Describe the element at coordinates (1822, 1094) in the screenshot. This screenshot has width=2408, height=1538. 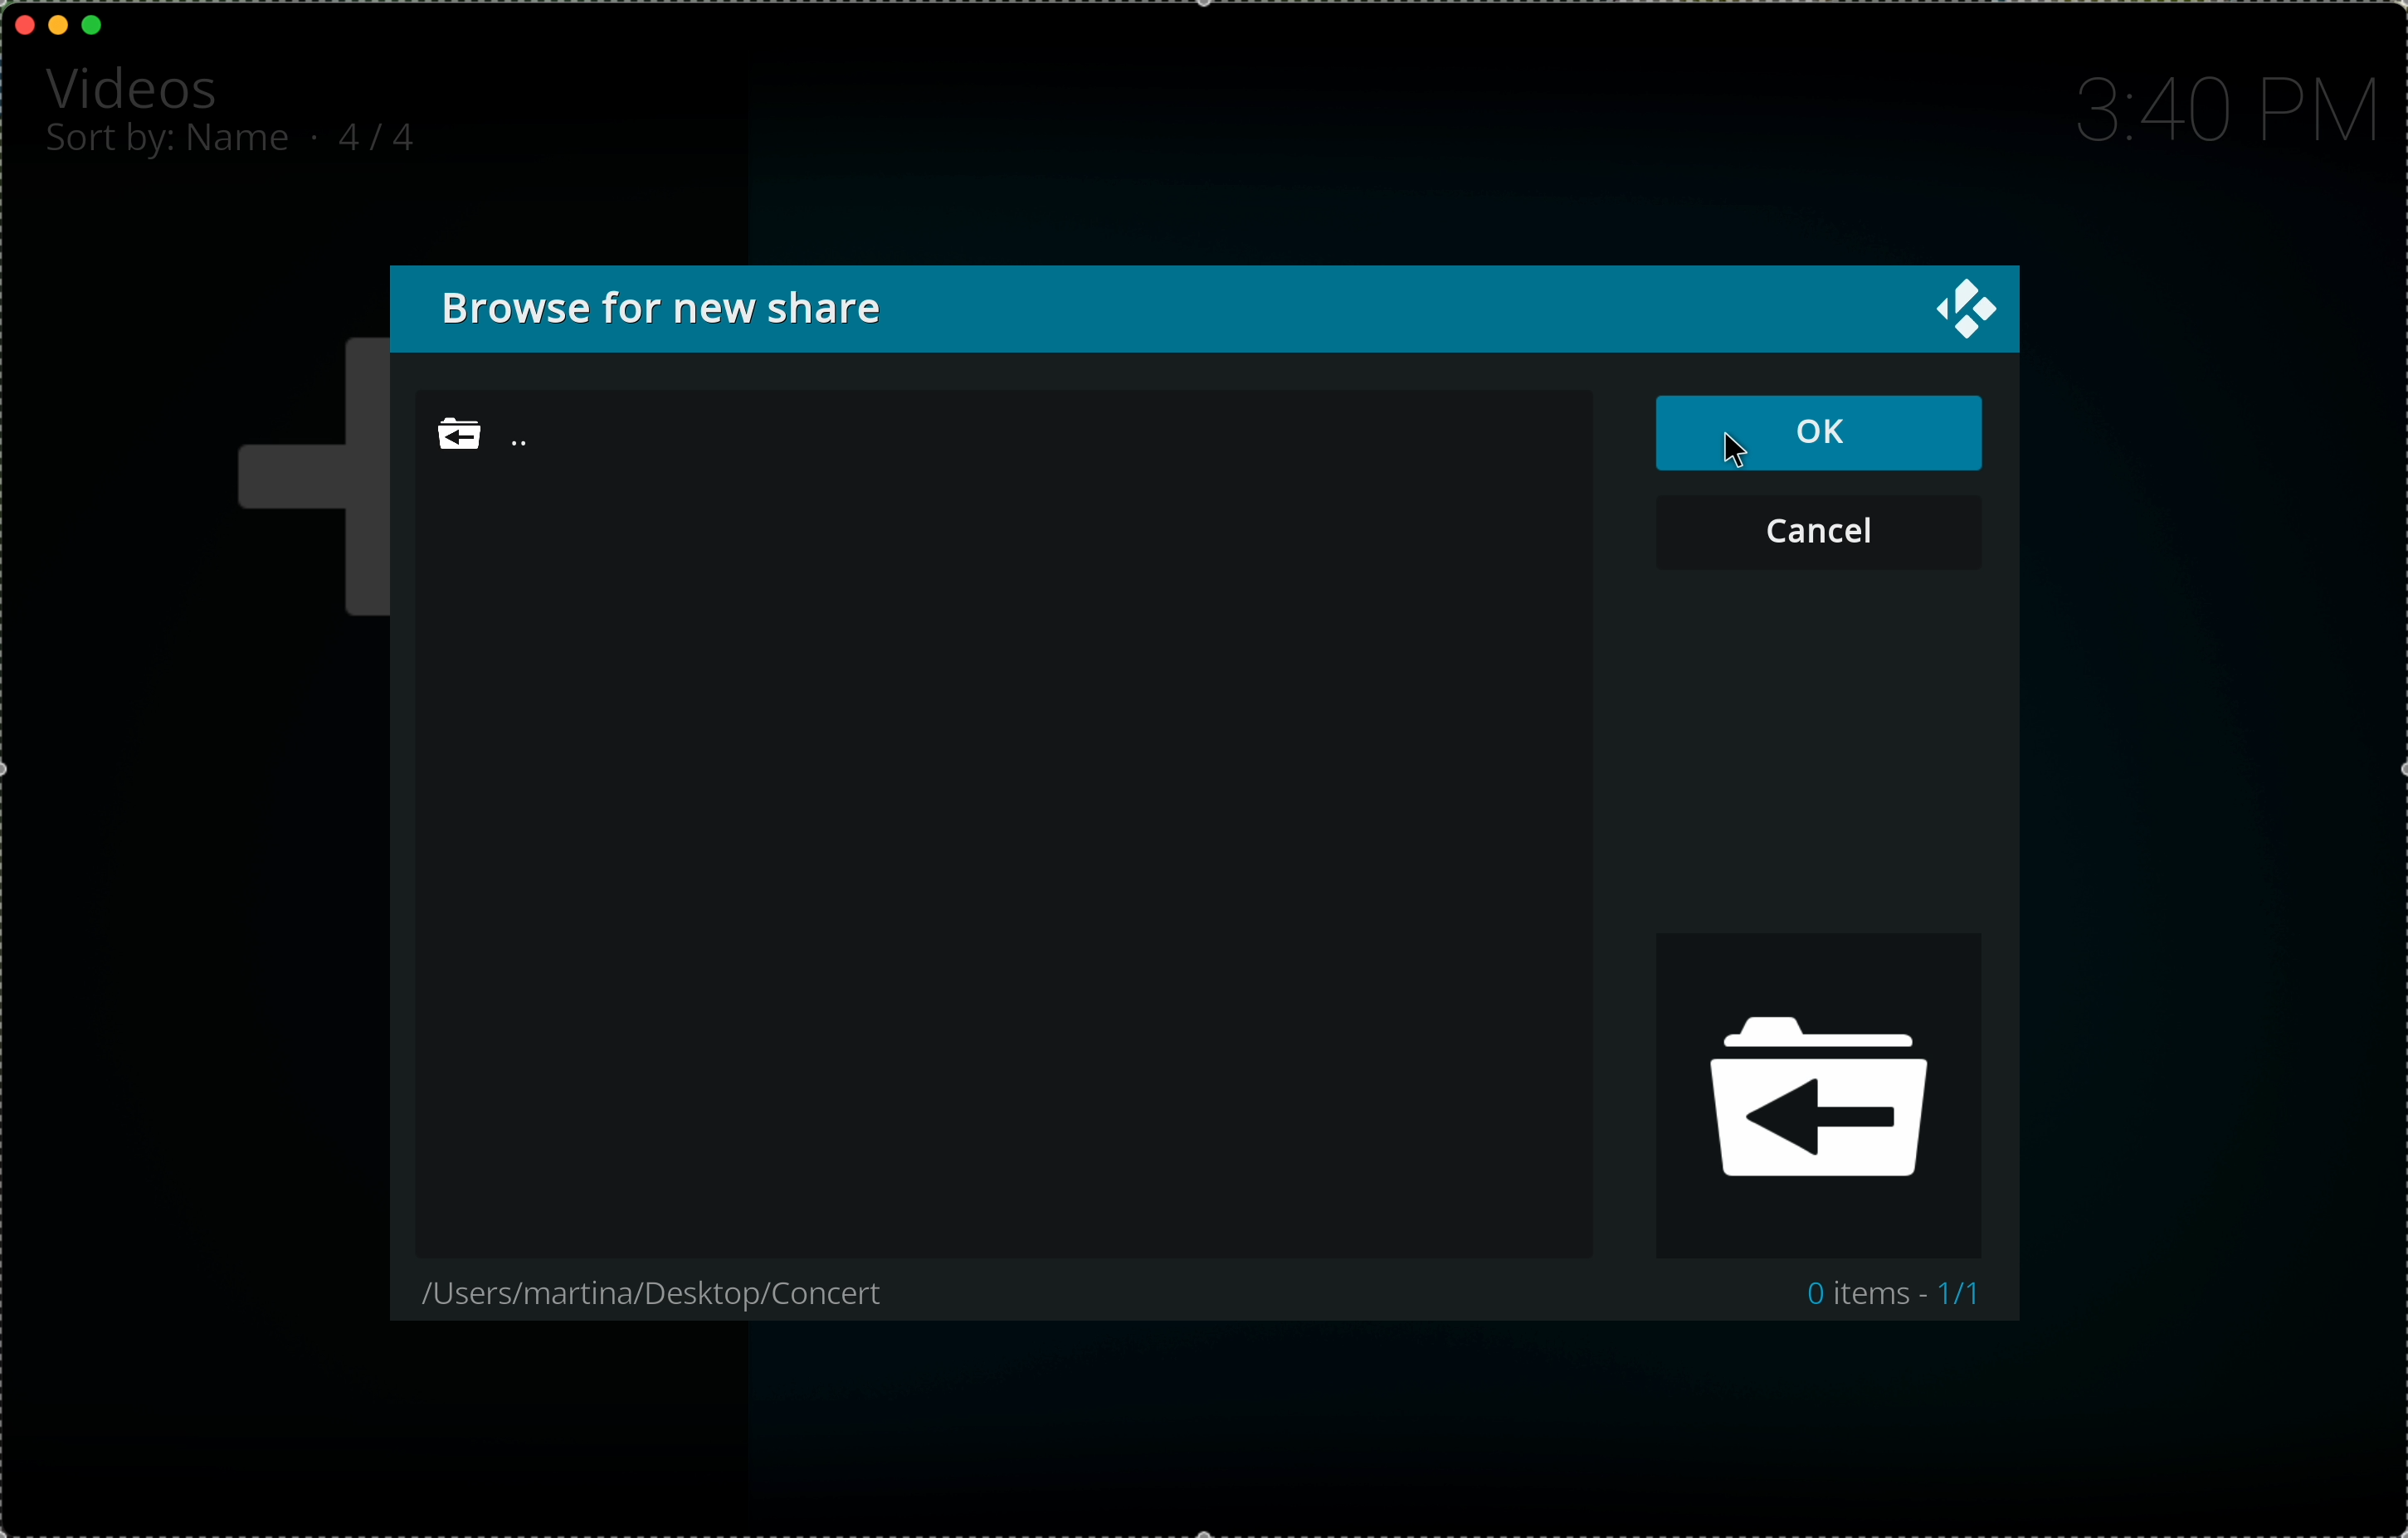
I see `back folder icon` at that location.